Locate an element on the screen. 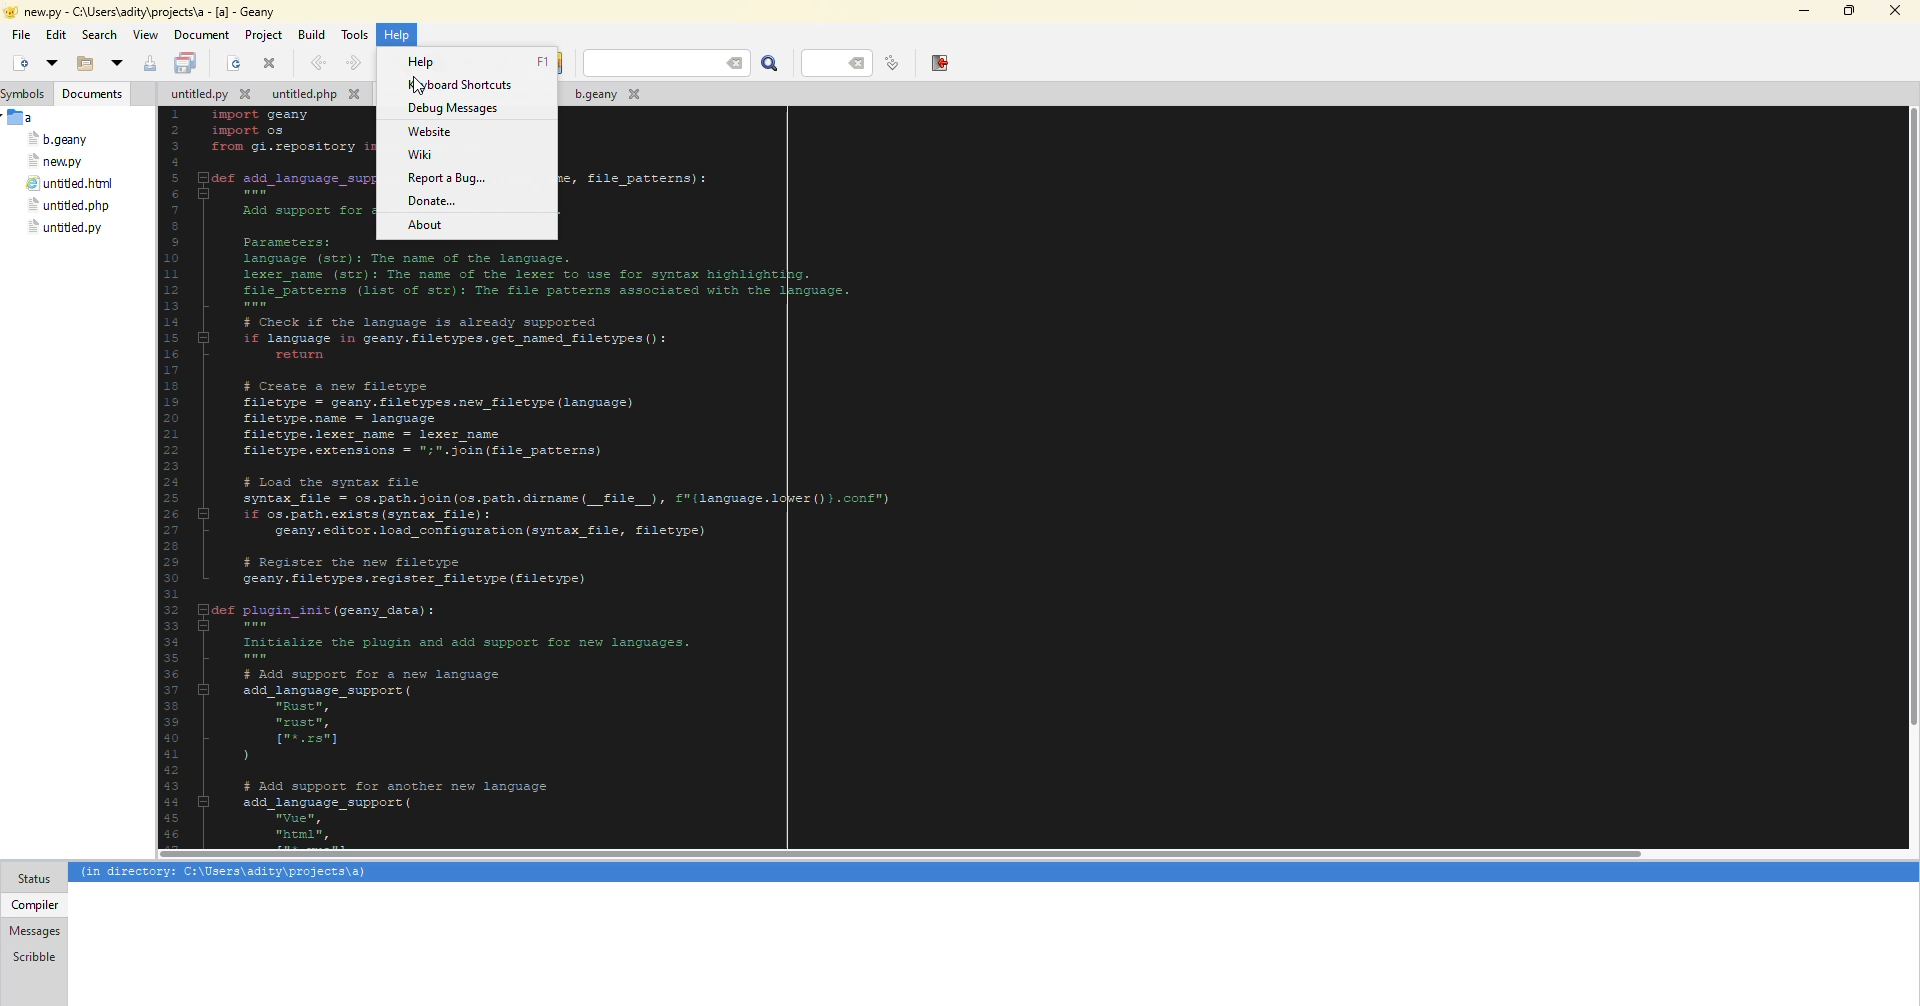 The image size is (1920, 1006). documents is located at coordinates (94, 94).